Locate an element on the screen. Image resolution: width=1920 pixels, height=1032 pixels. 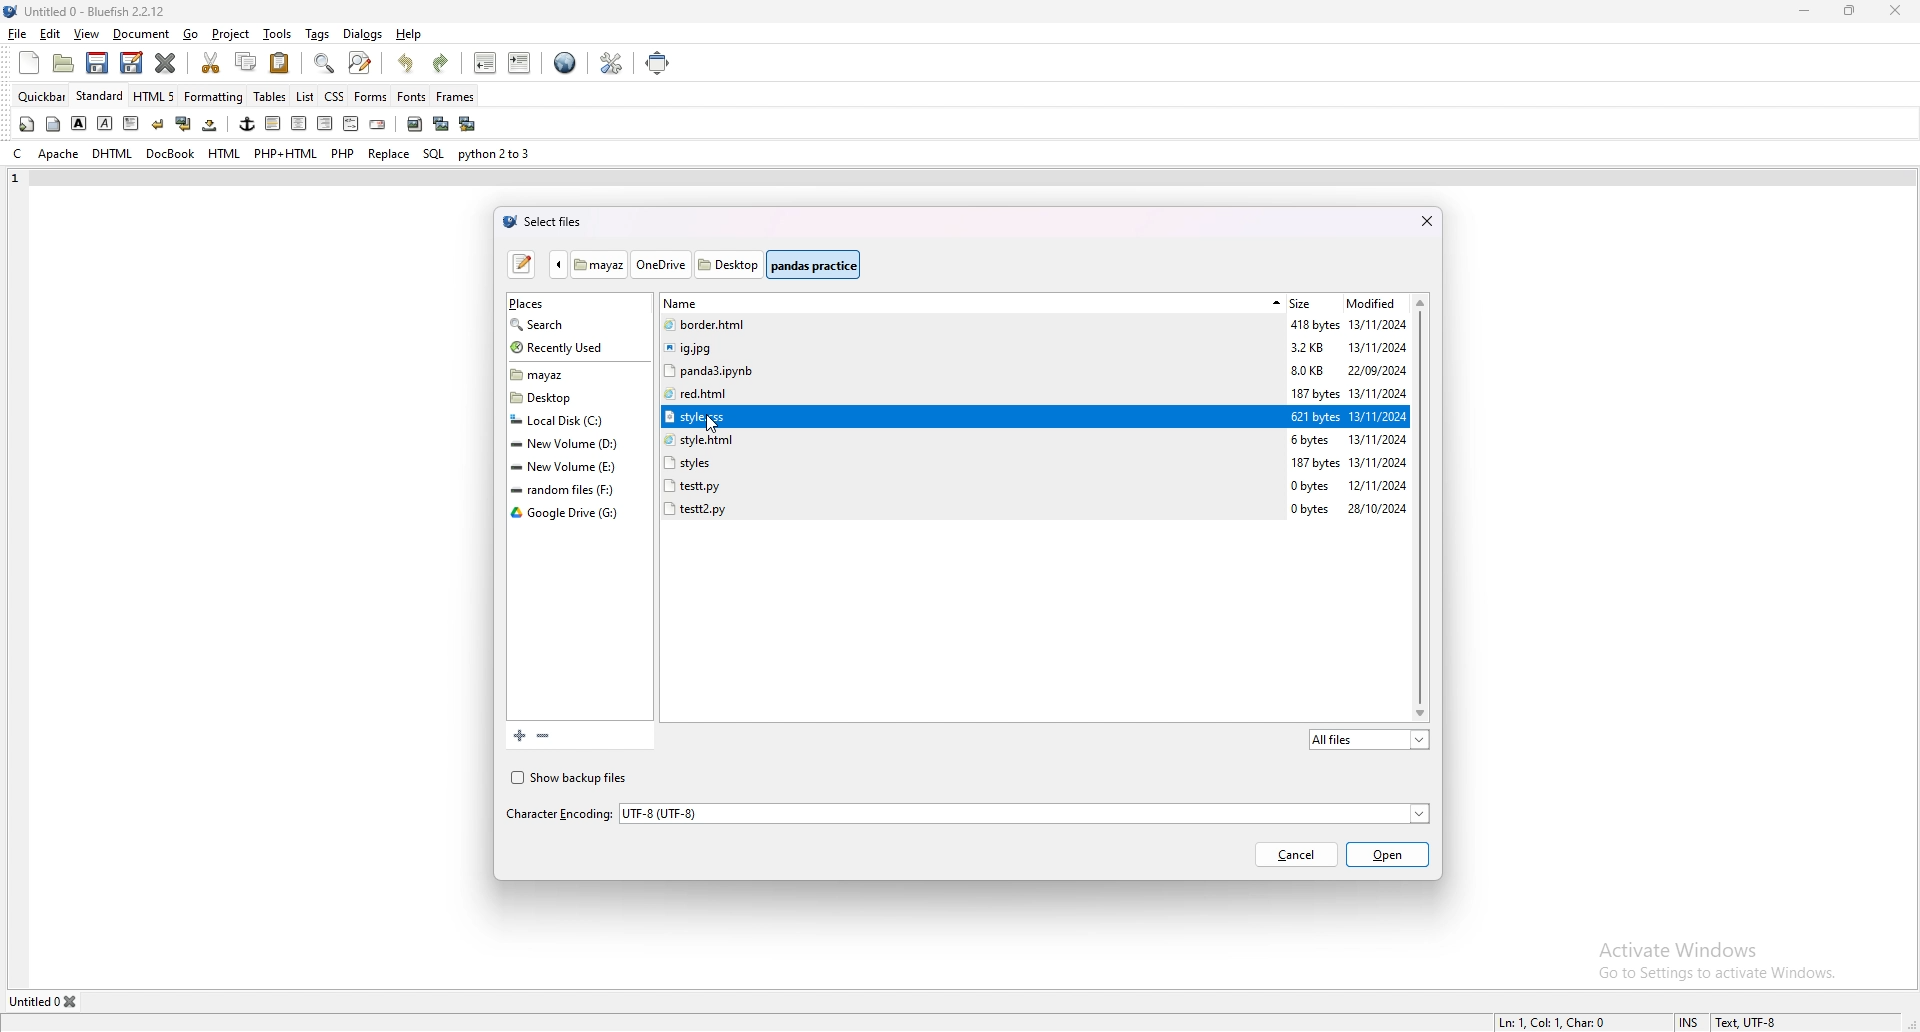
open is located at coordinates (1388, 856).